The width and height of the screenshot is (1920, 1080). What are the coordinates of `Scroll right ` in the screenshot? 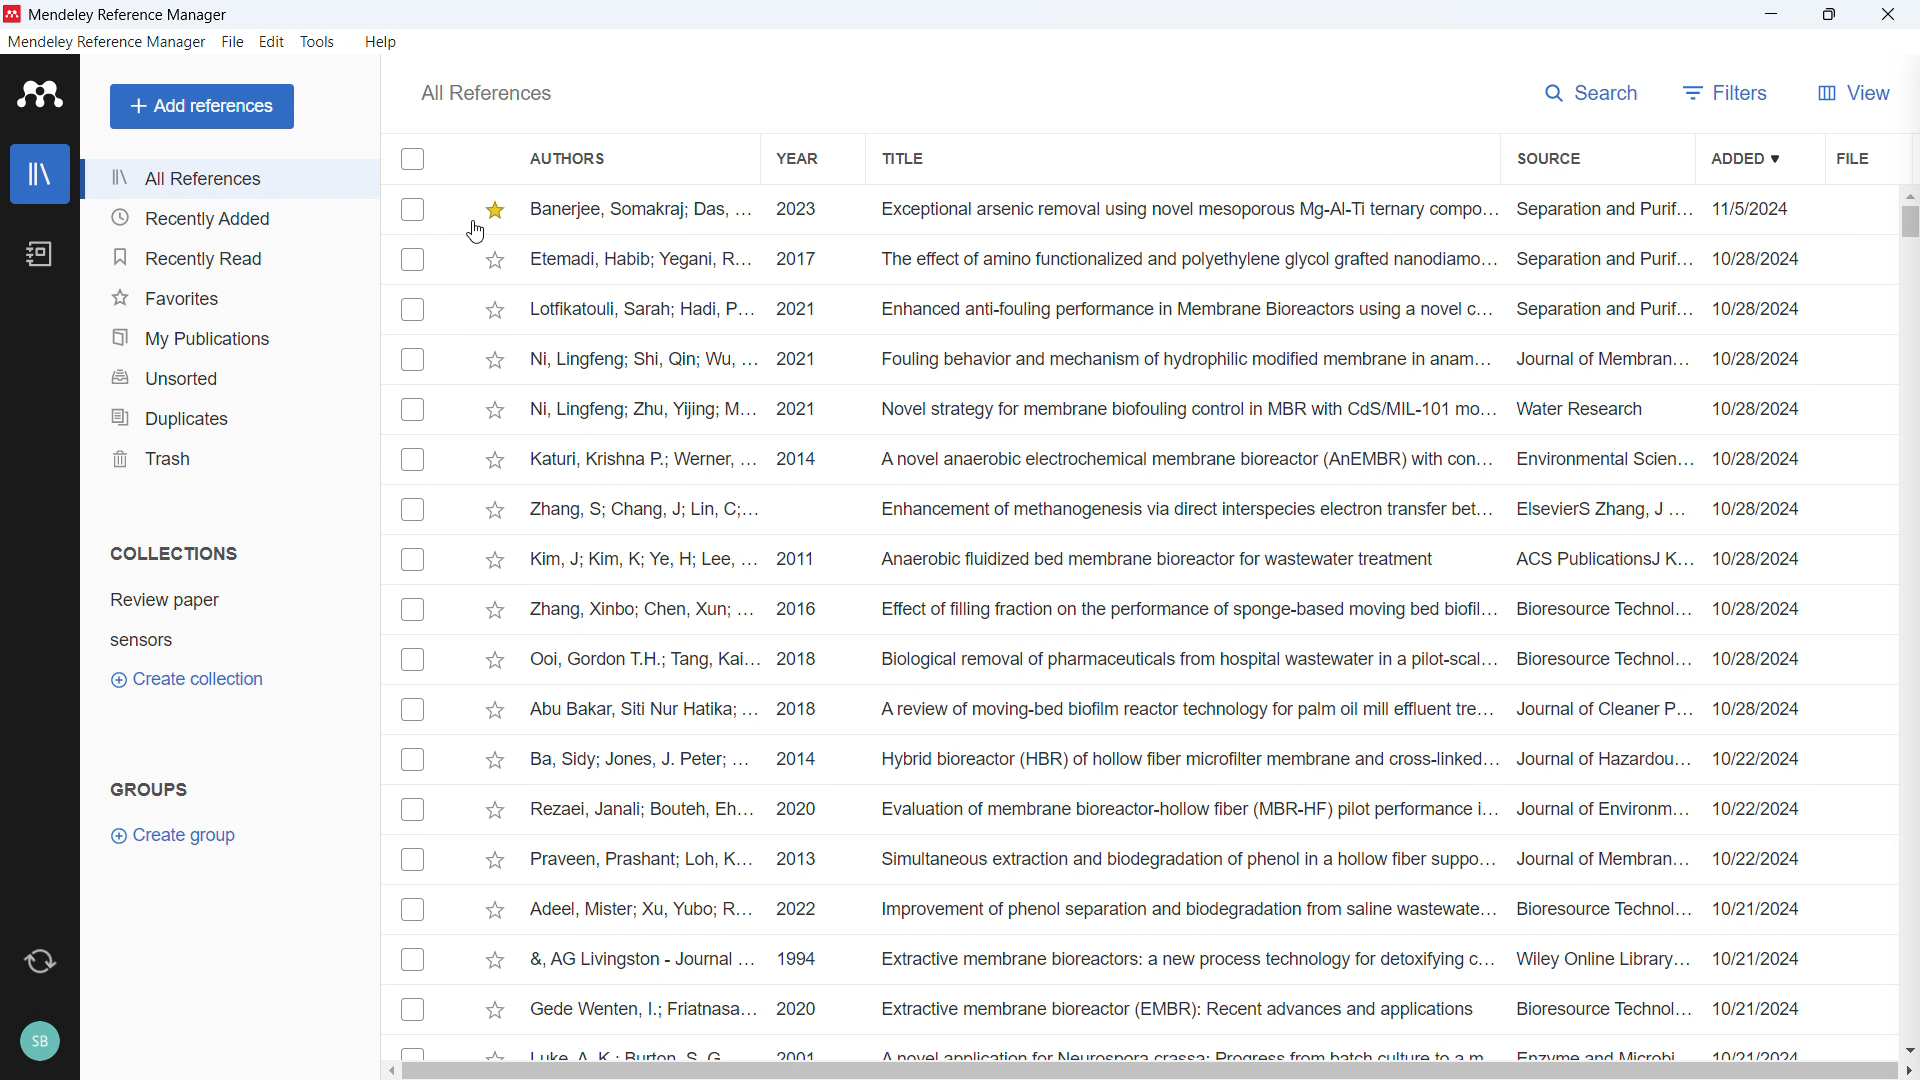 It's located at (1908, 1070).